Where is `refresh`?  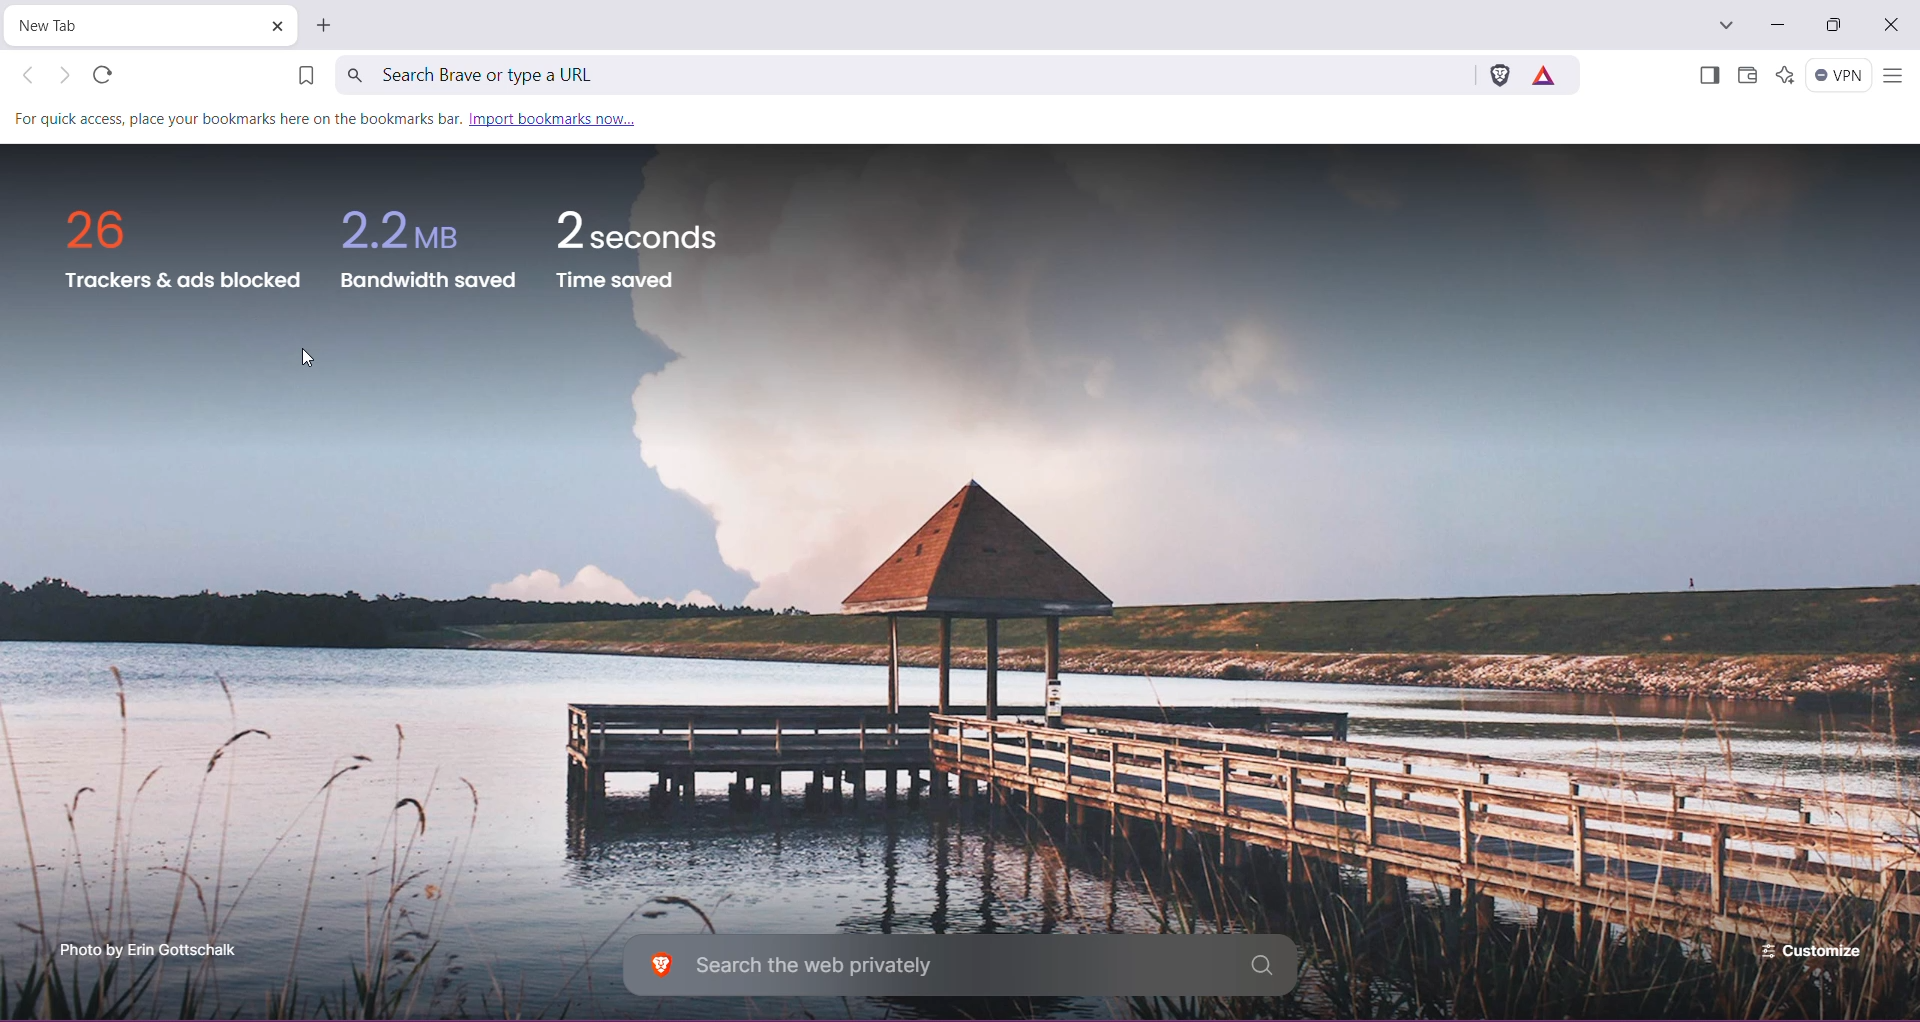 refresh is located at coordinates (110, 77).